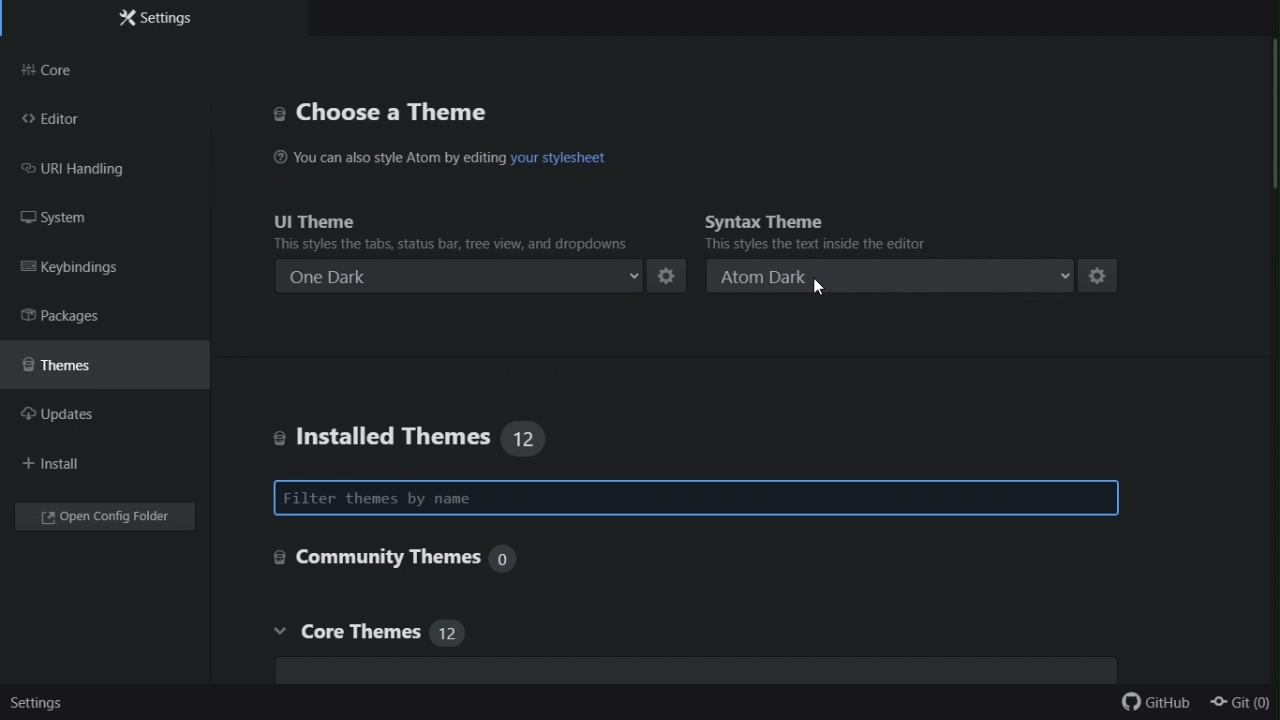  What do you see at coordinates (623, 355) in the screenshot?
I see `Auto hide menu bar` at bounding box center [623, 355].